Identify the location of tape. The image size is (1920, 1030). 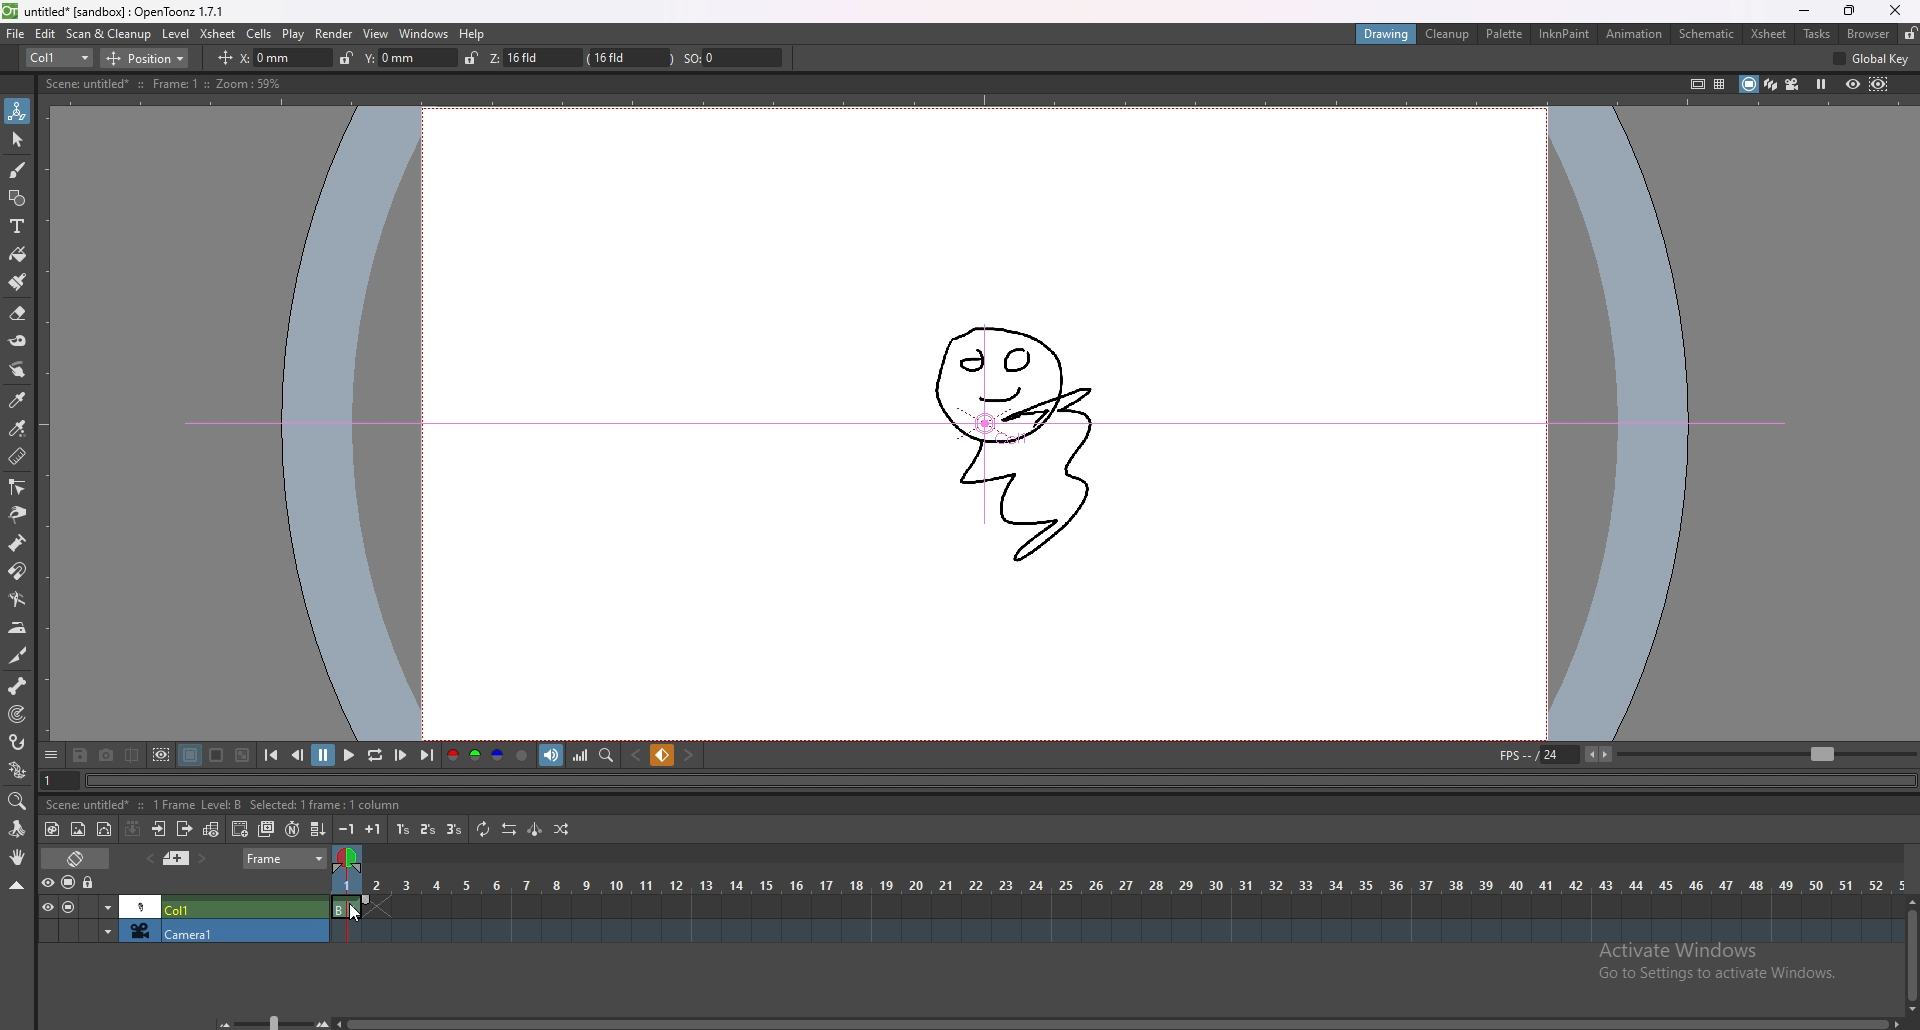
(18, 341).